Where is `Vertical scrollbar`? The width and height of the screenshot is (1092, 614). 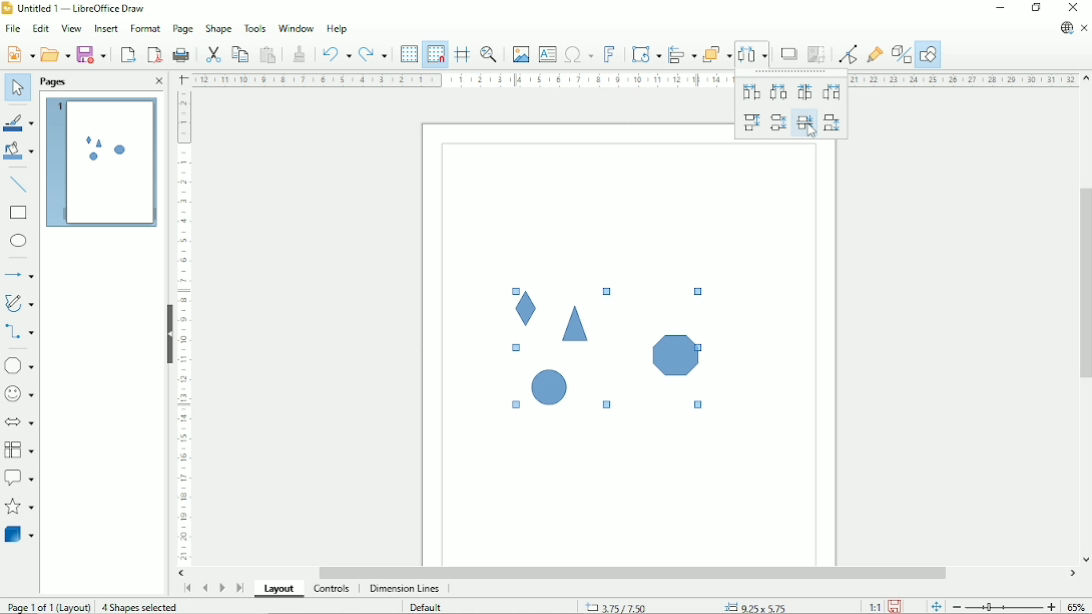
Vertical scrollbar is located at coordinates (1084, 286).